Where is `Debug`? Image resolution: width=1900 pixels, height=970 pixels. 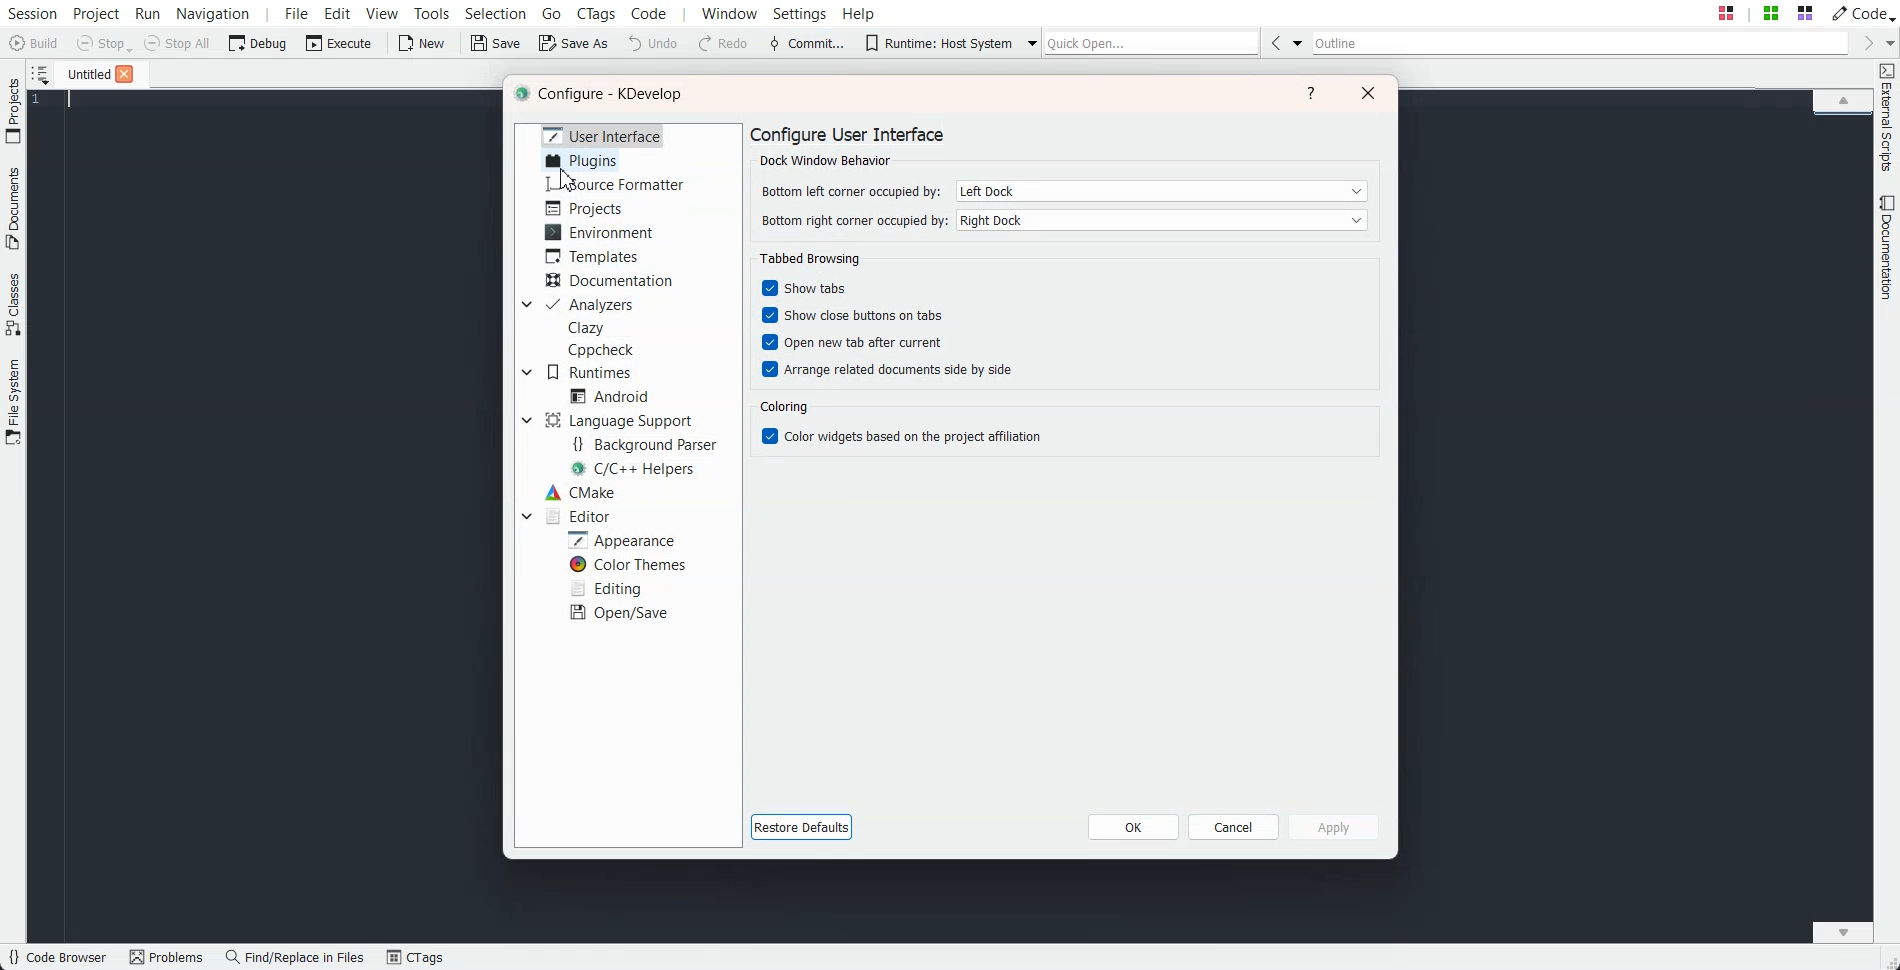 Debug is located at coordinates (258, 42).